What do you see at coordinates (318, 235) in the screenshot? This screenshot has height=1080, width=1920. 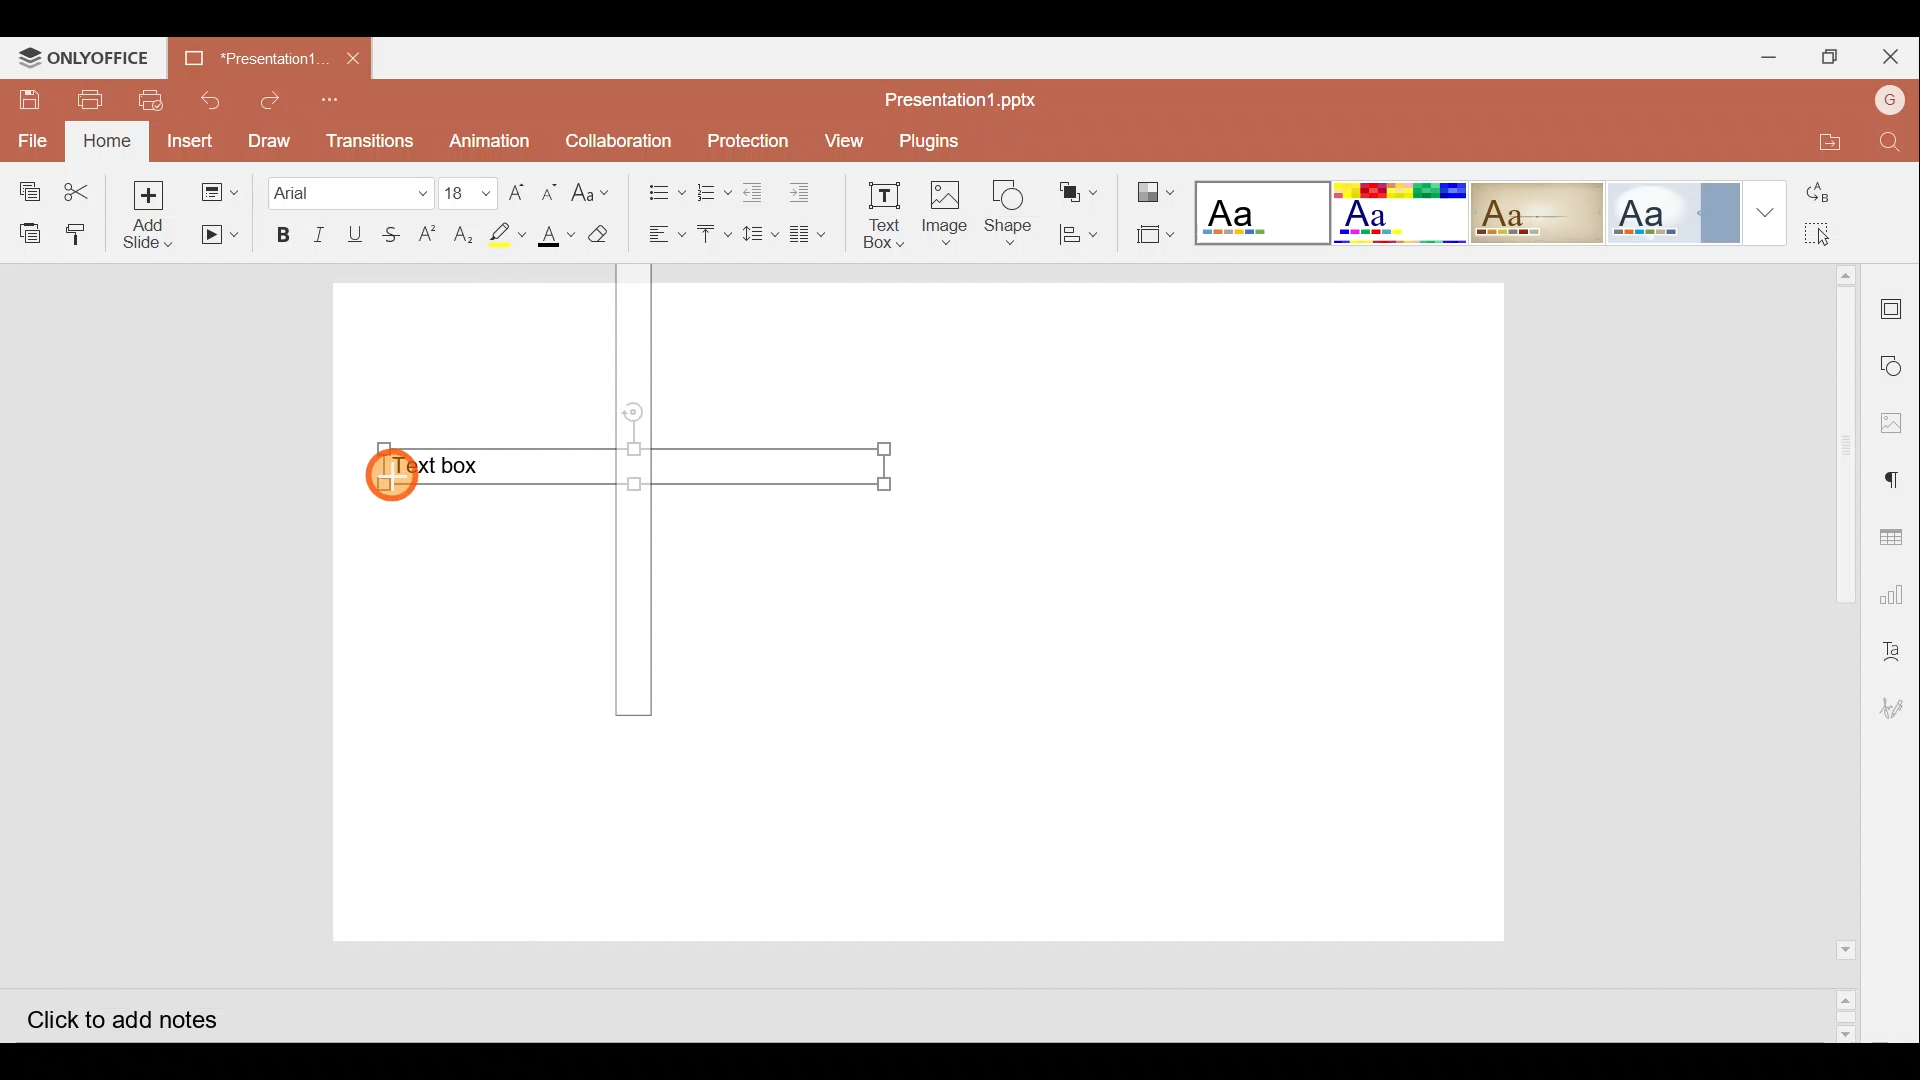 I see `Italic` at bounding box center [318, 235].